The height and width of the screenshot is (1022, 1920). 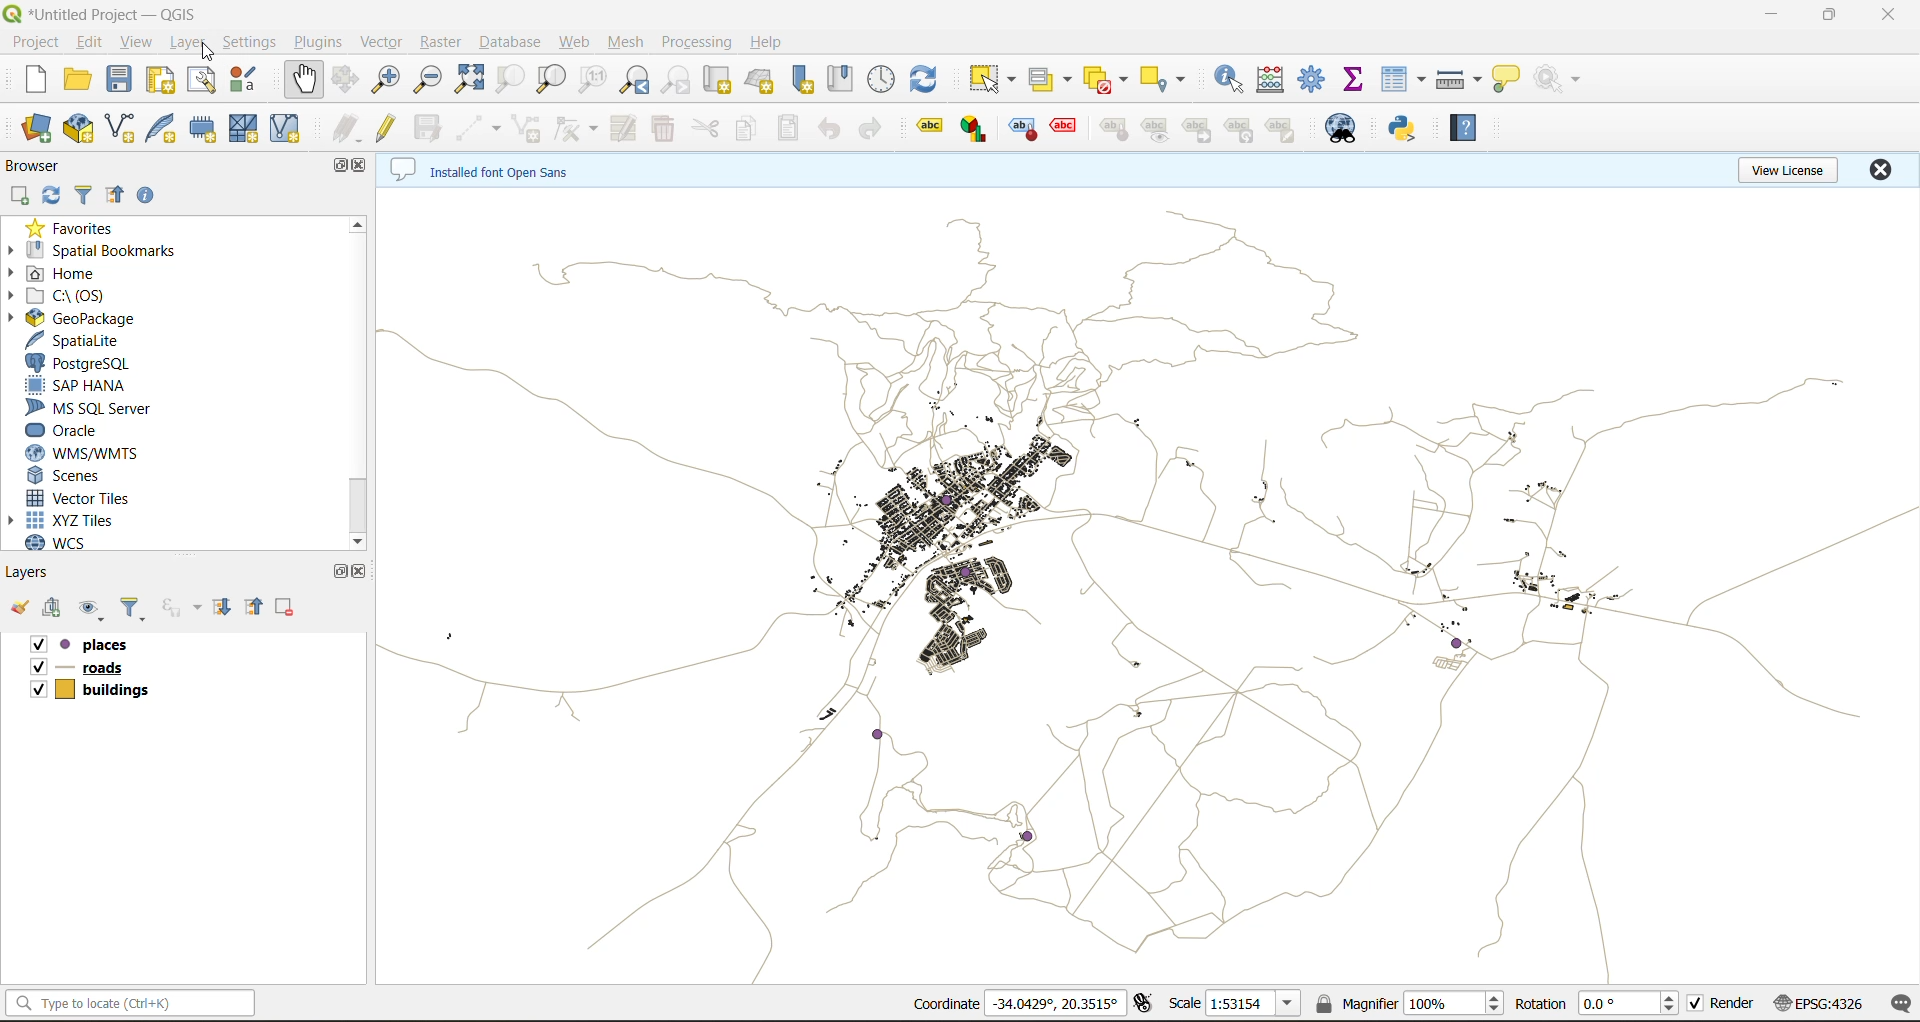 What do you see at coordinates (1273, 82) in the screenshot?
I see `open calculator` at bounding box center [1273, 82].